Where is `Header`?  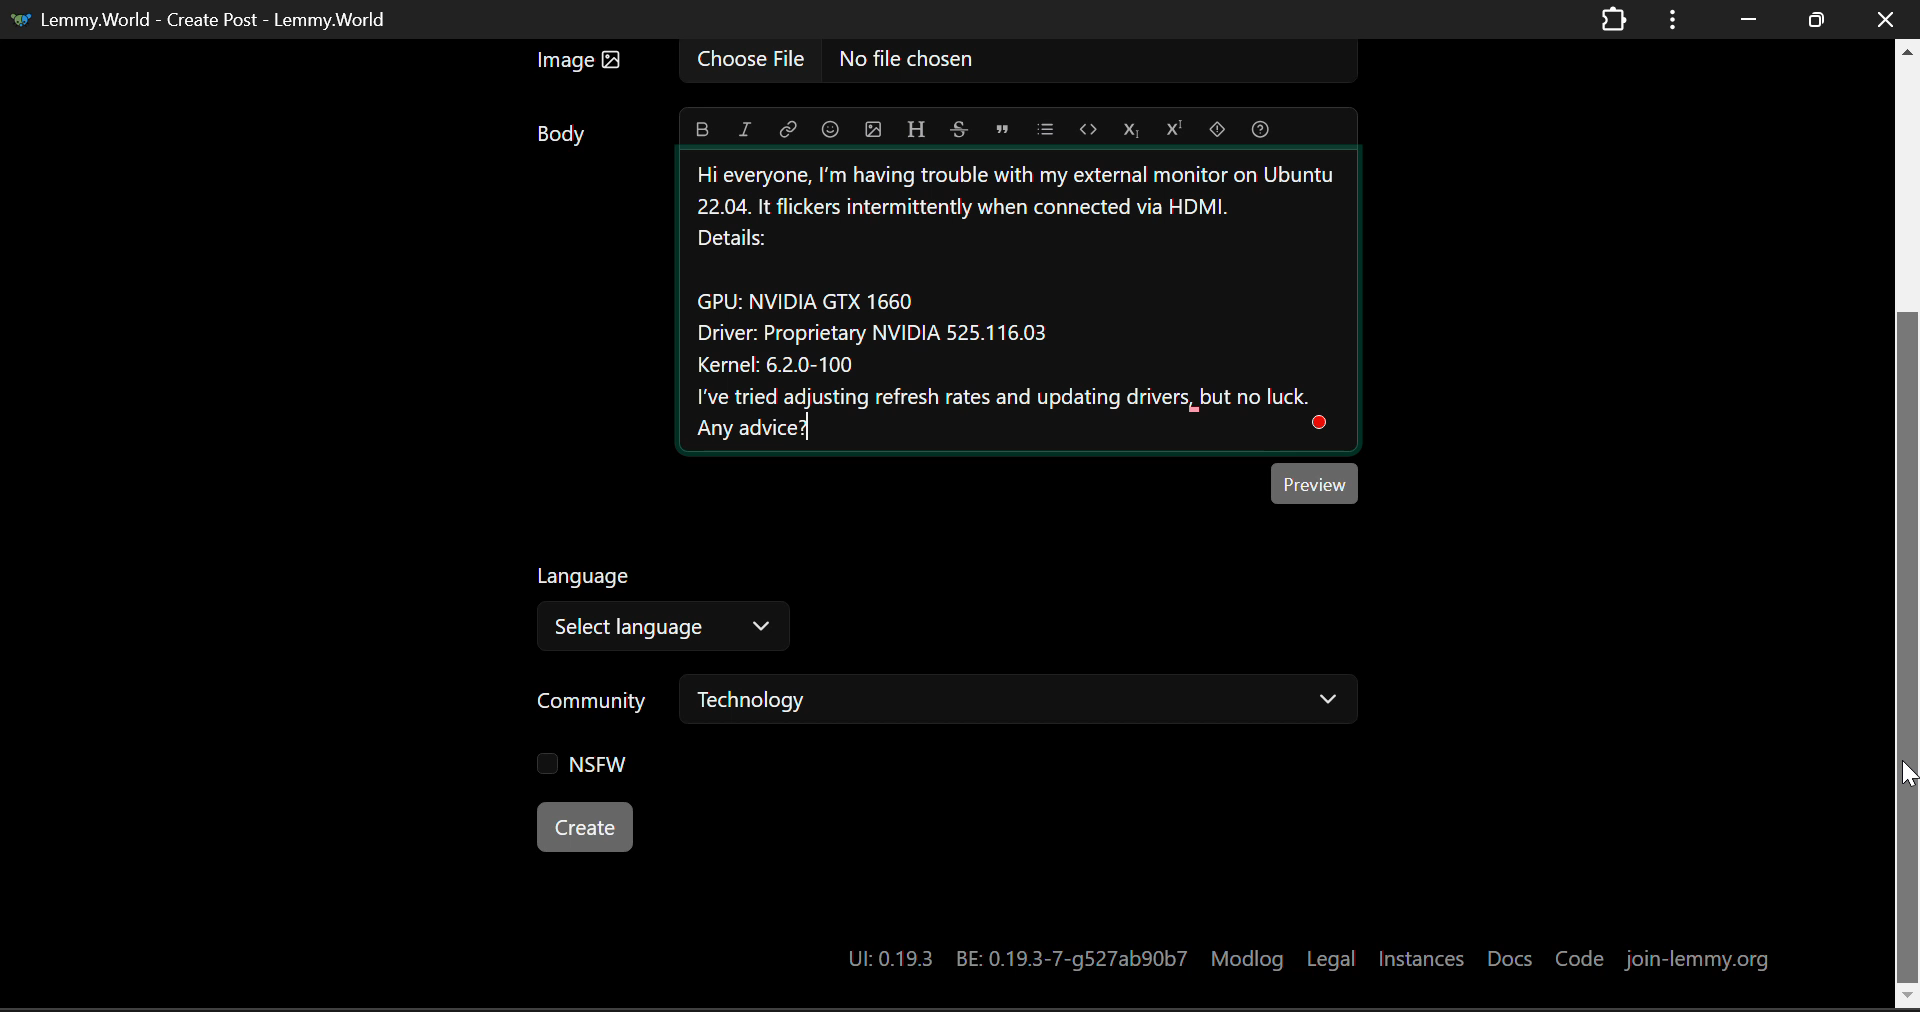
Header is located at coordinates (914, 126).